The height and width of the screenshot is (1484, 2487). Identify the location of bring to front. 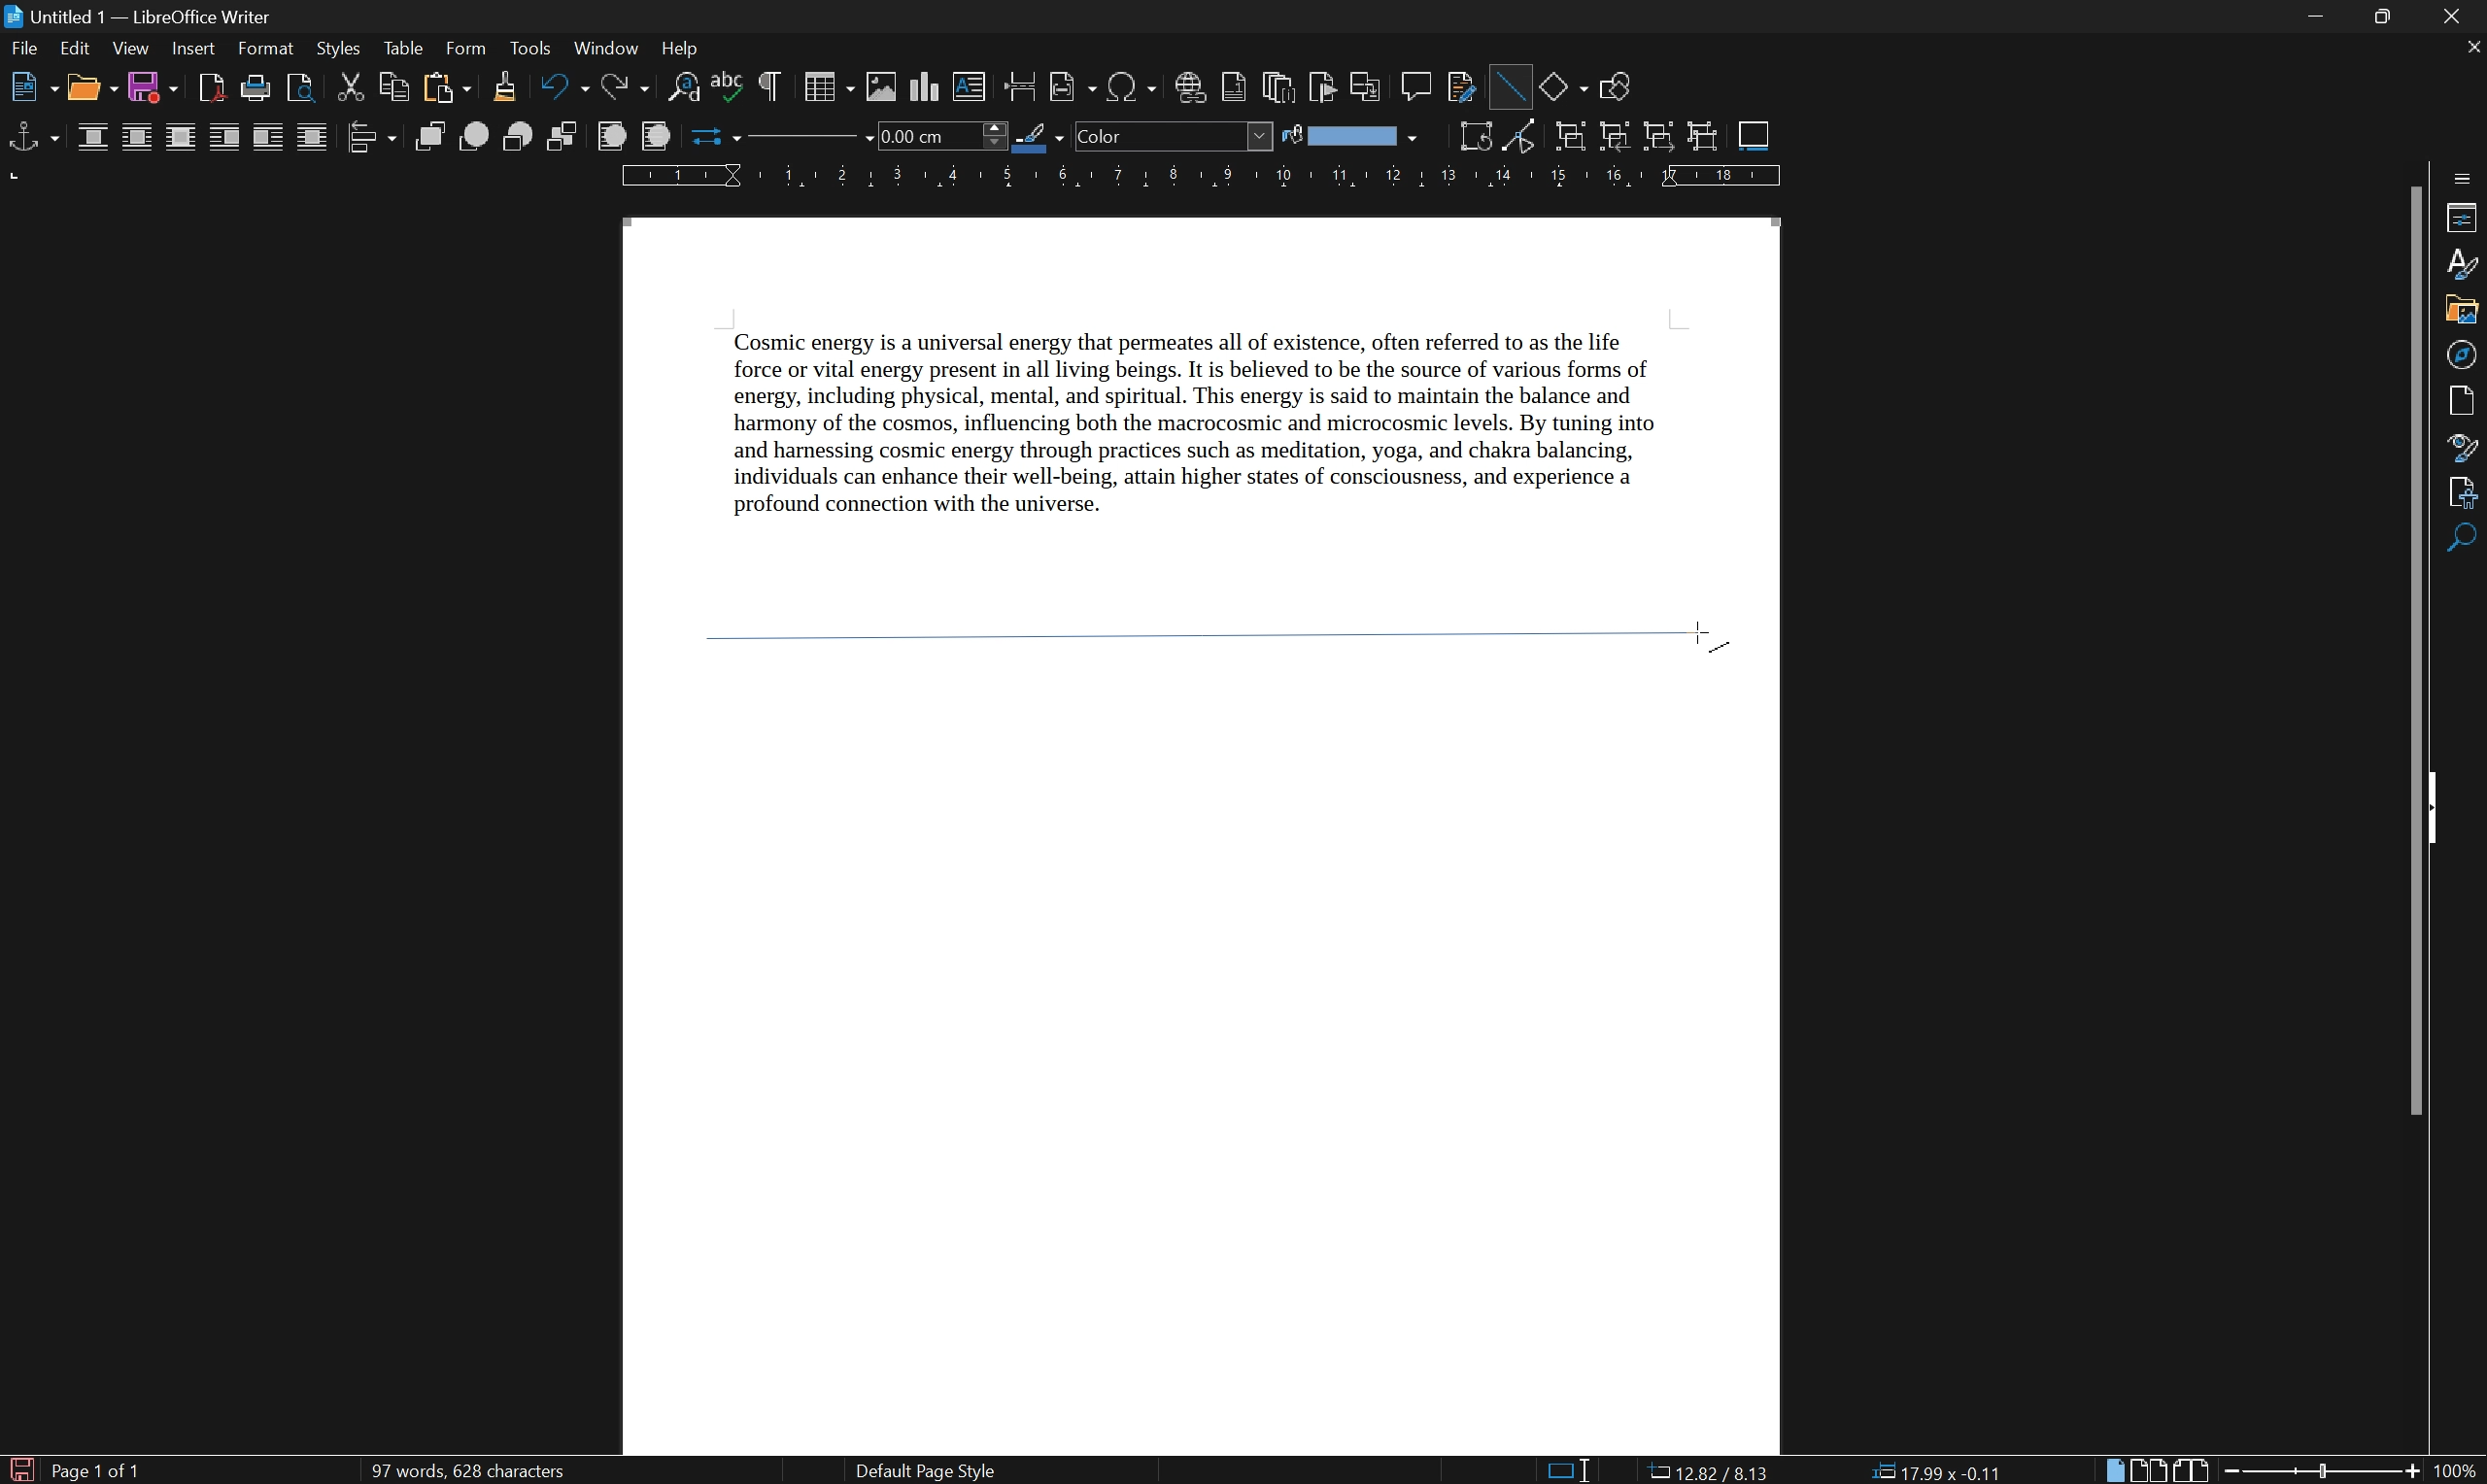
(432, 137).